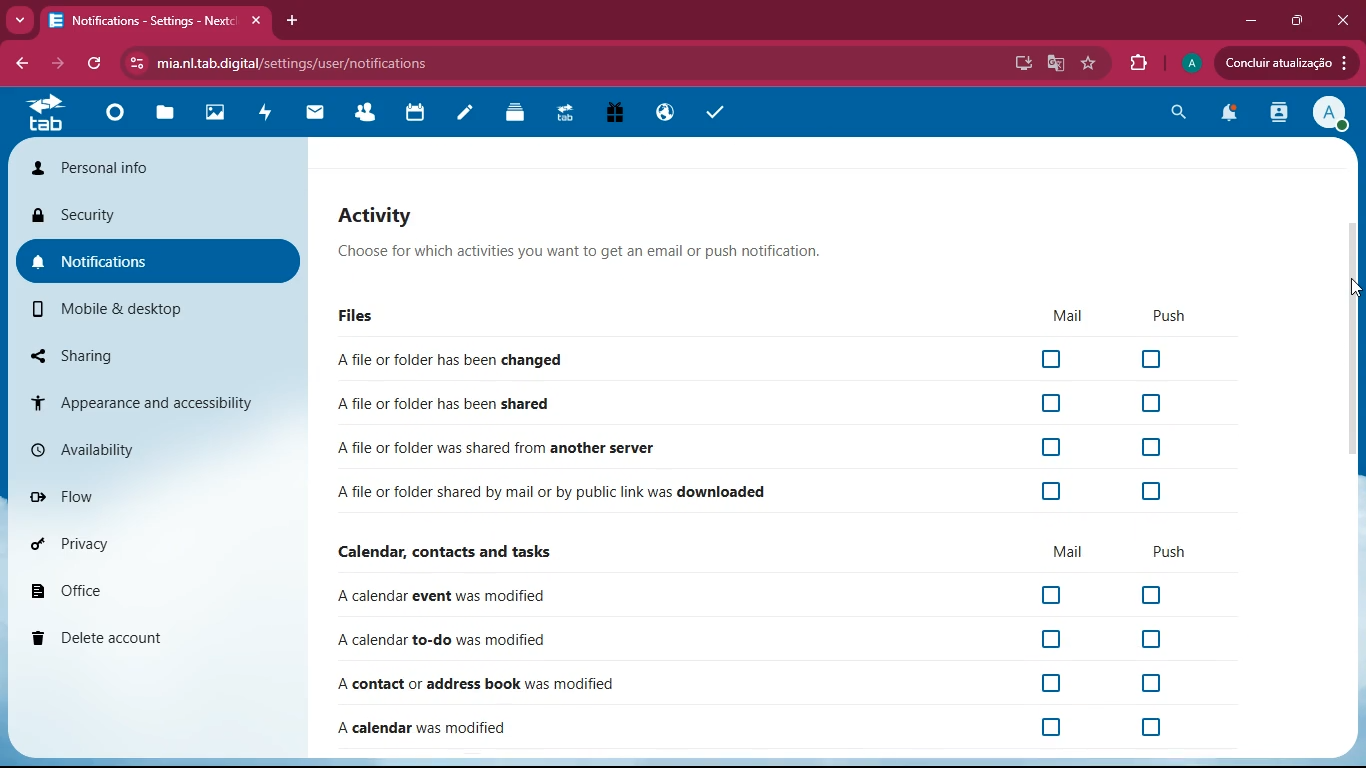  I want to click on push, so click(1170, 552).